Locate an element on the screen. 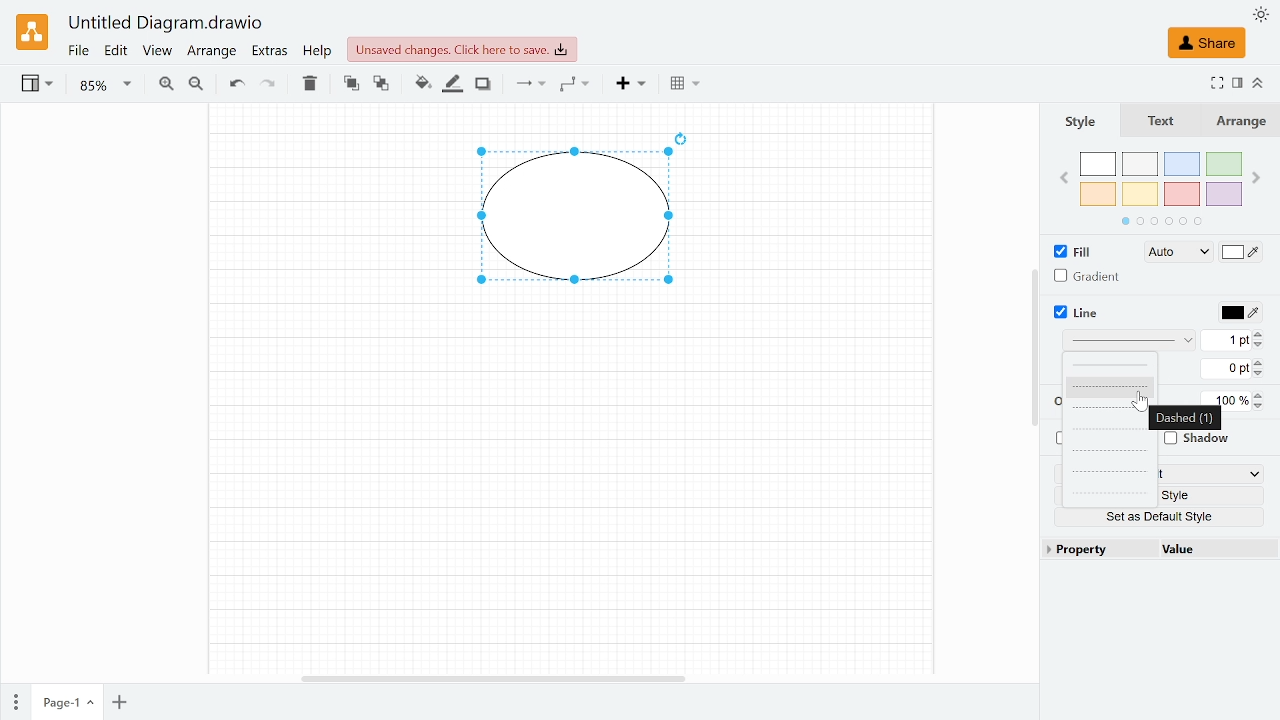 The width and height of the screenshot is (1280, 720). Zoom in is located at coordinates (165, 85).